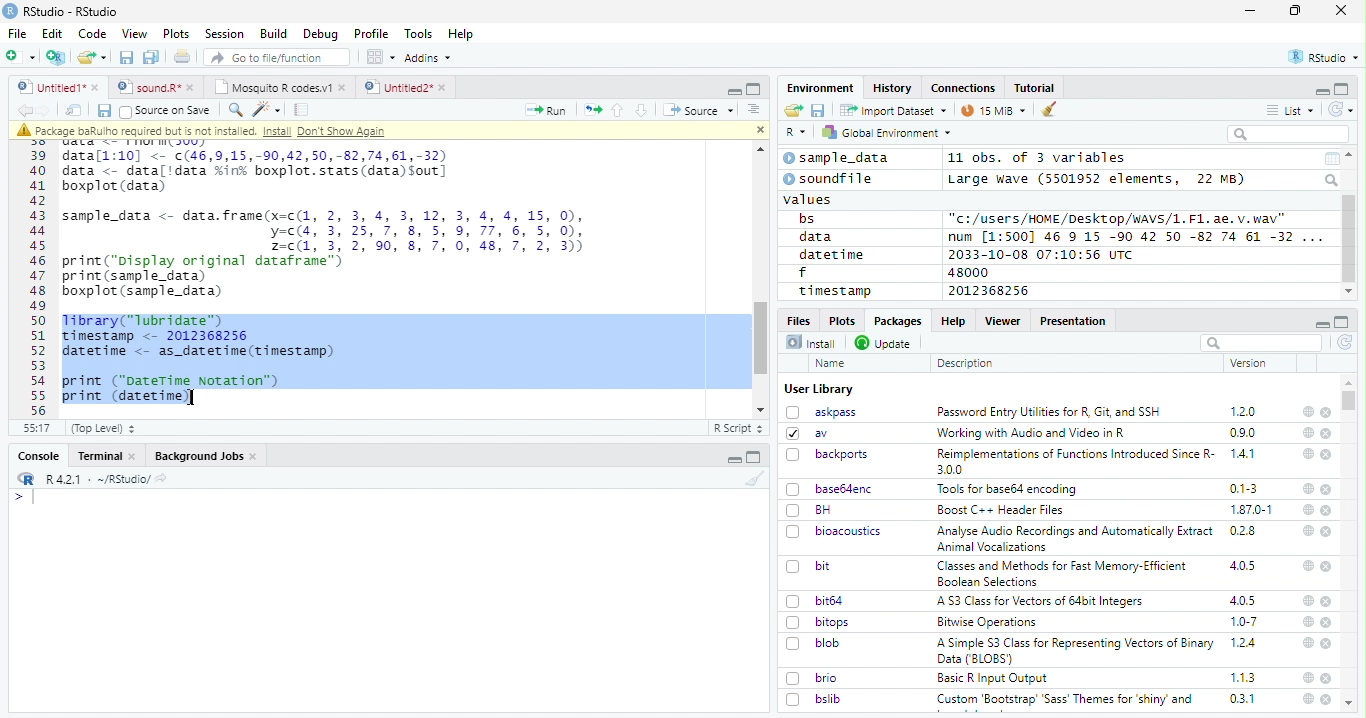 Image resolution: width=1366 pixels, height=718 pixels. I want to click on blob, so click(813, 643).